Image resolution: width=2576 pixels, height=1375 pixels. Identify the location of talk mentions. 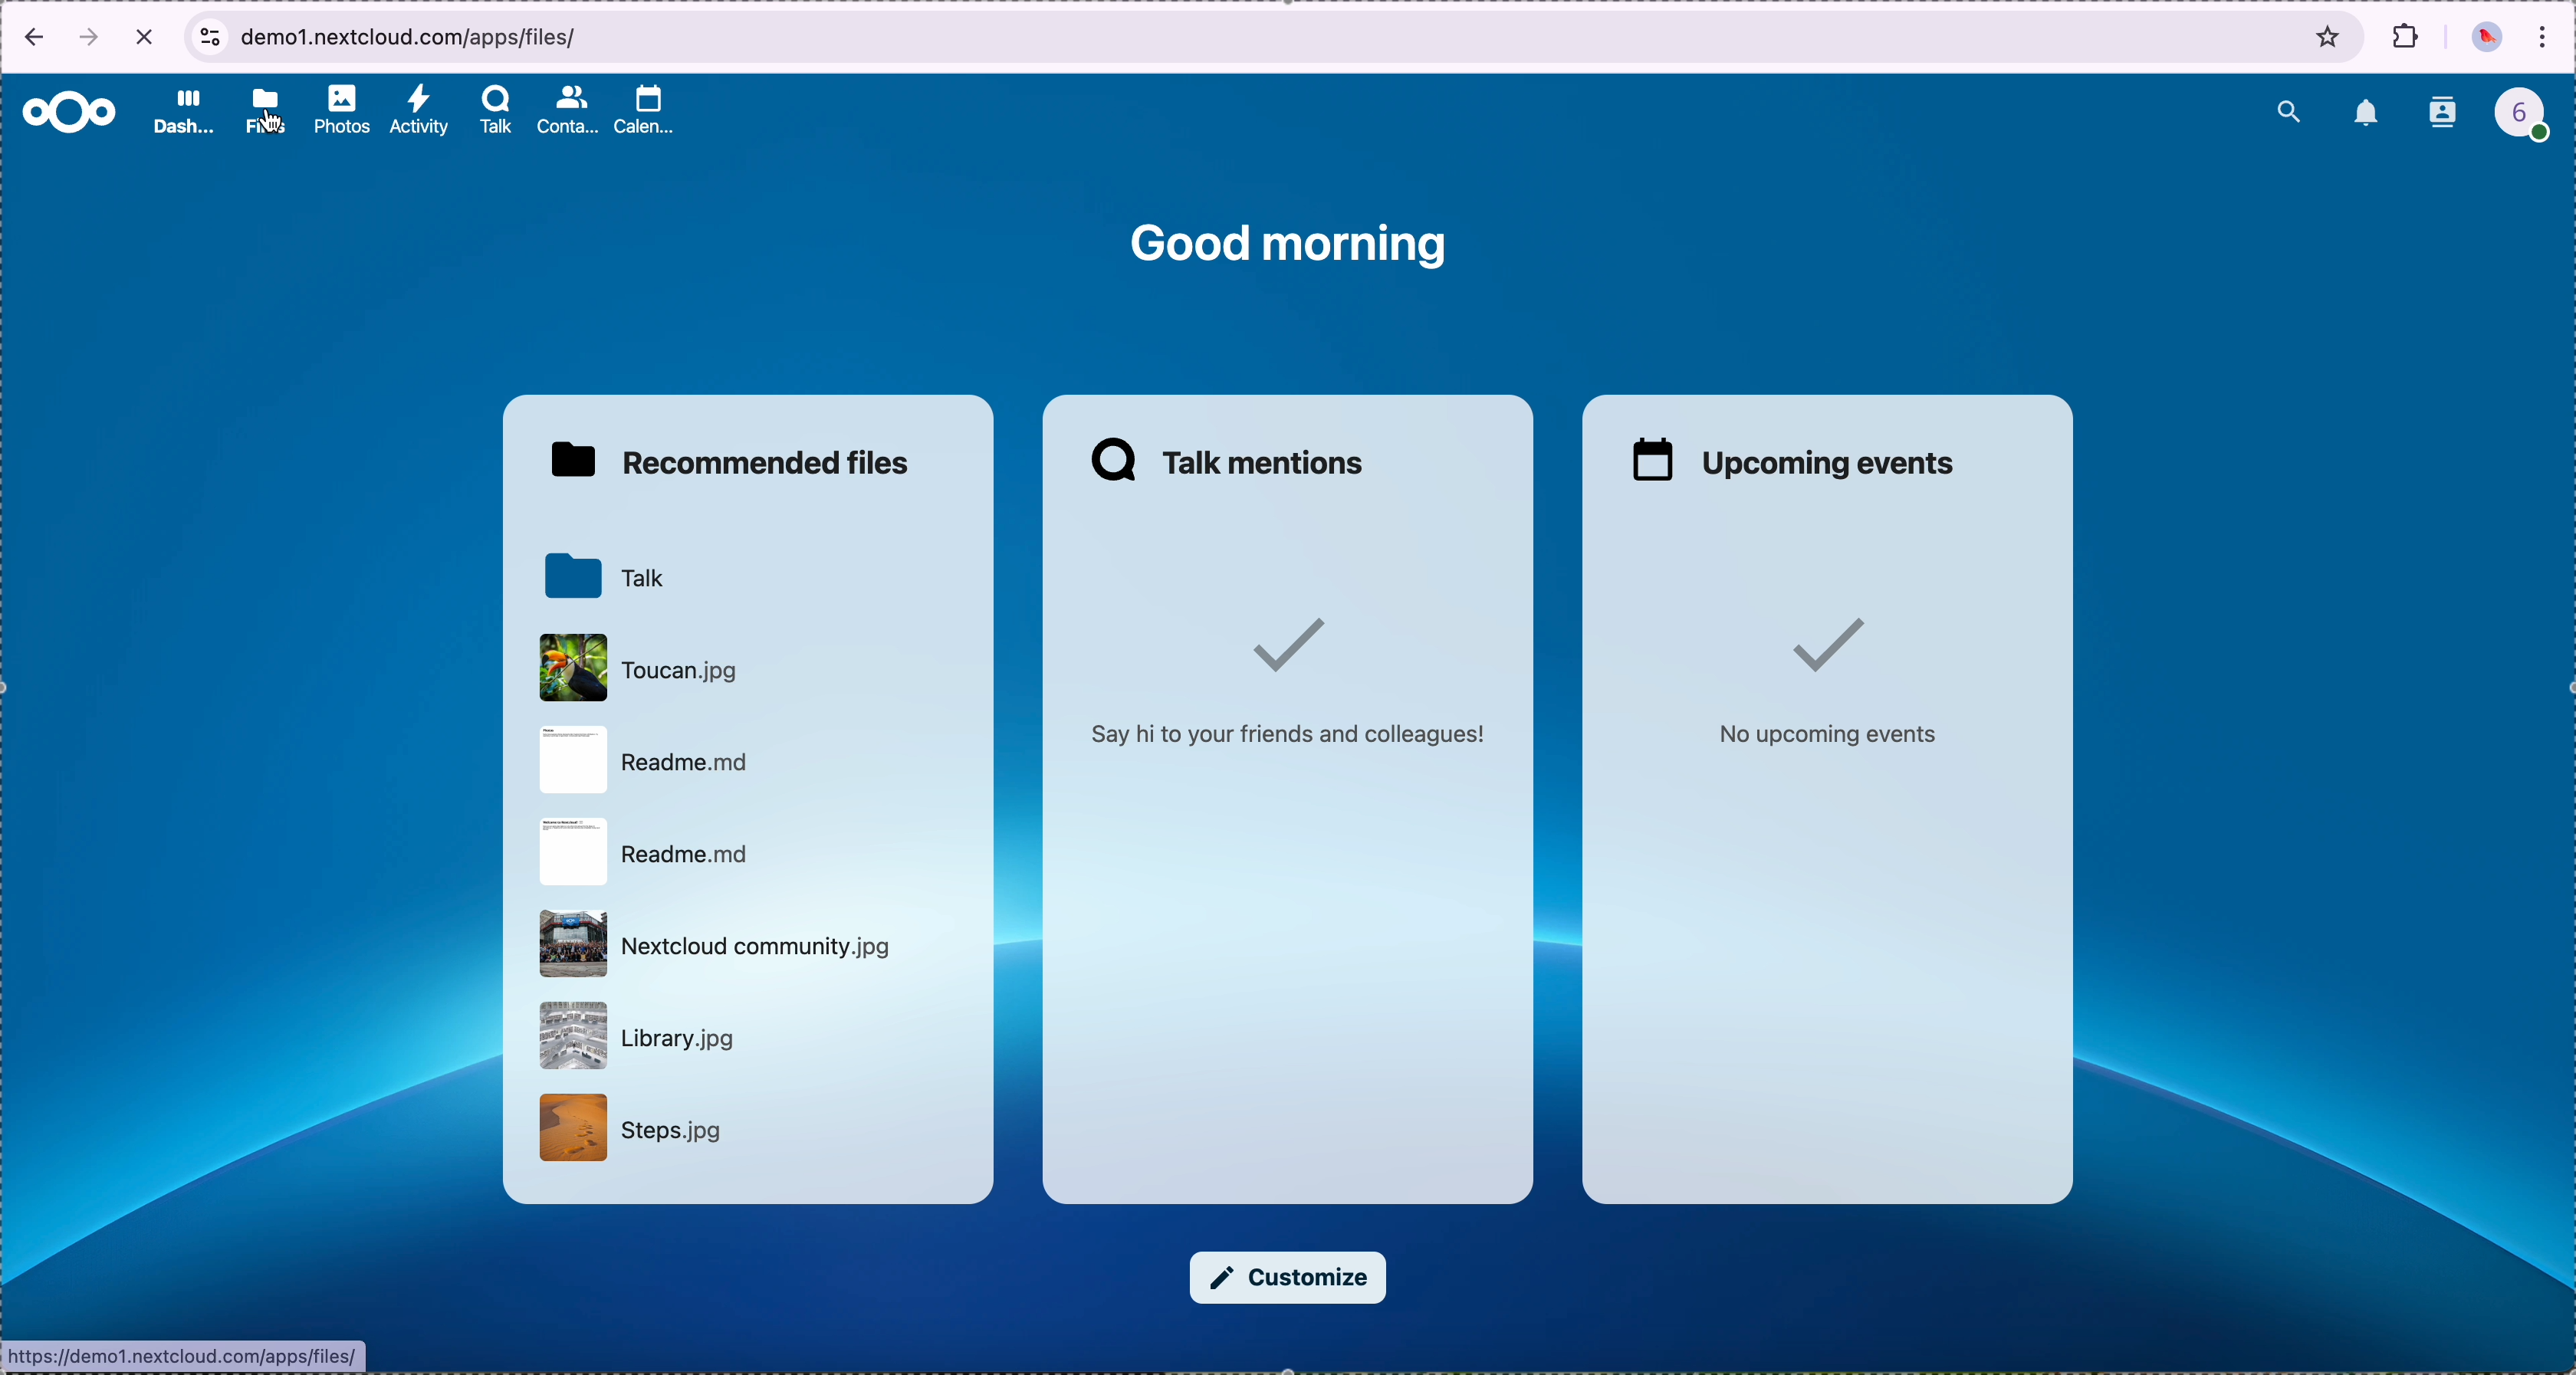
(1231, 461).